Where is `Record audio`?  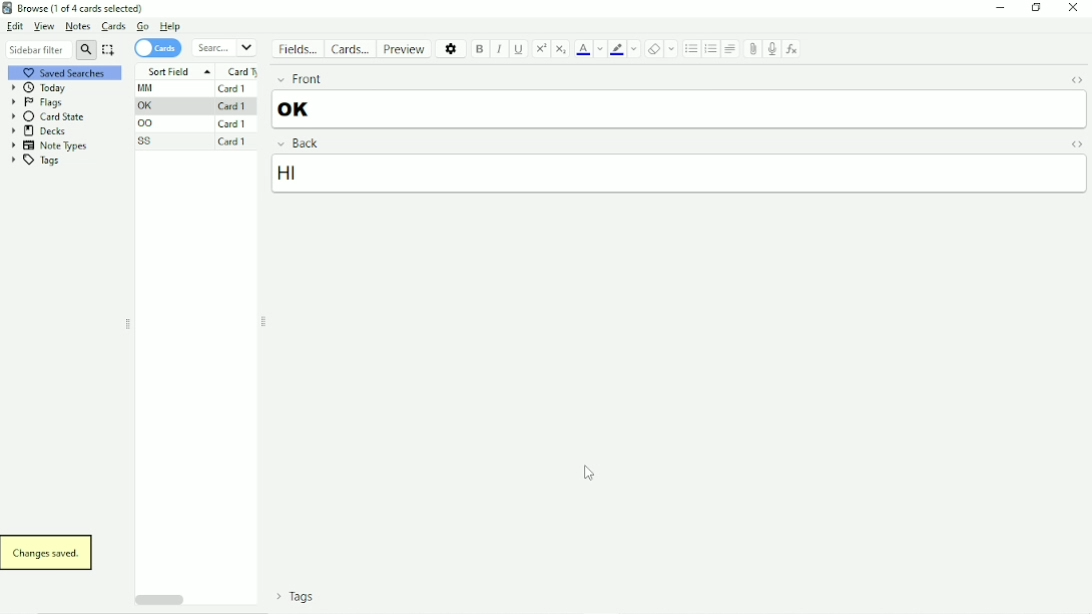
Record audio is located at coordinates (771, 49).